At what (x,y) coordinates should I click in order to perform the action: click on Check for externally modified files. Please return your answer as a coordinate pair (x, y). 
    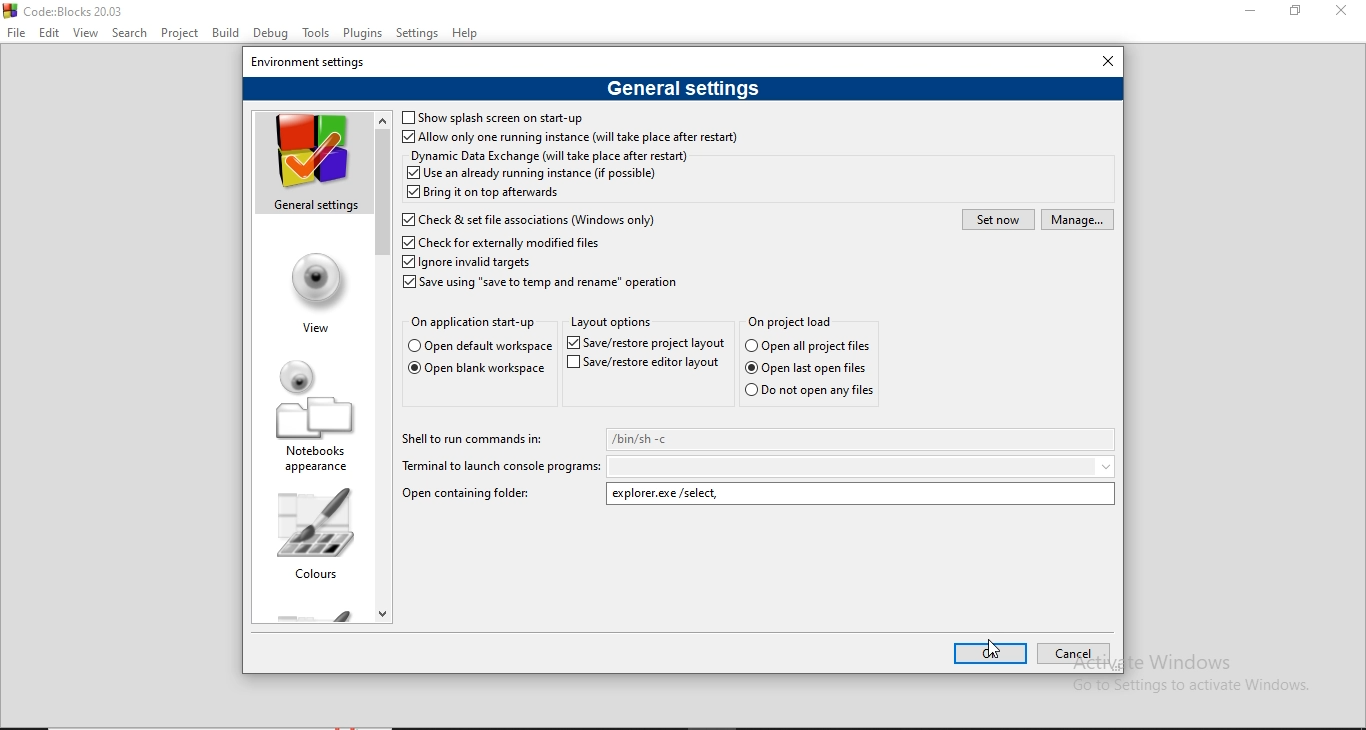
    Looking at the image, I should click on (506, 243).